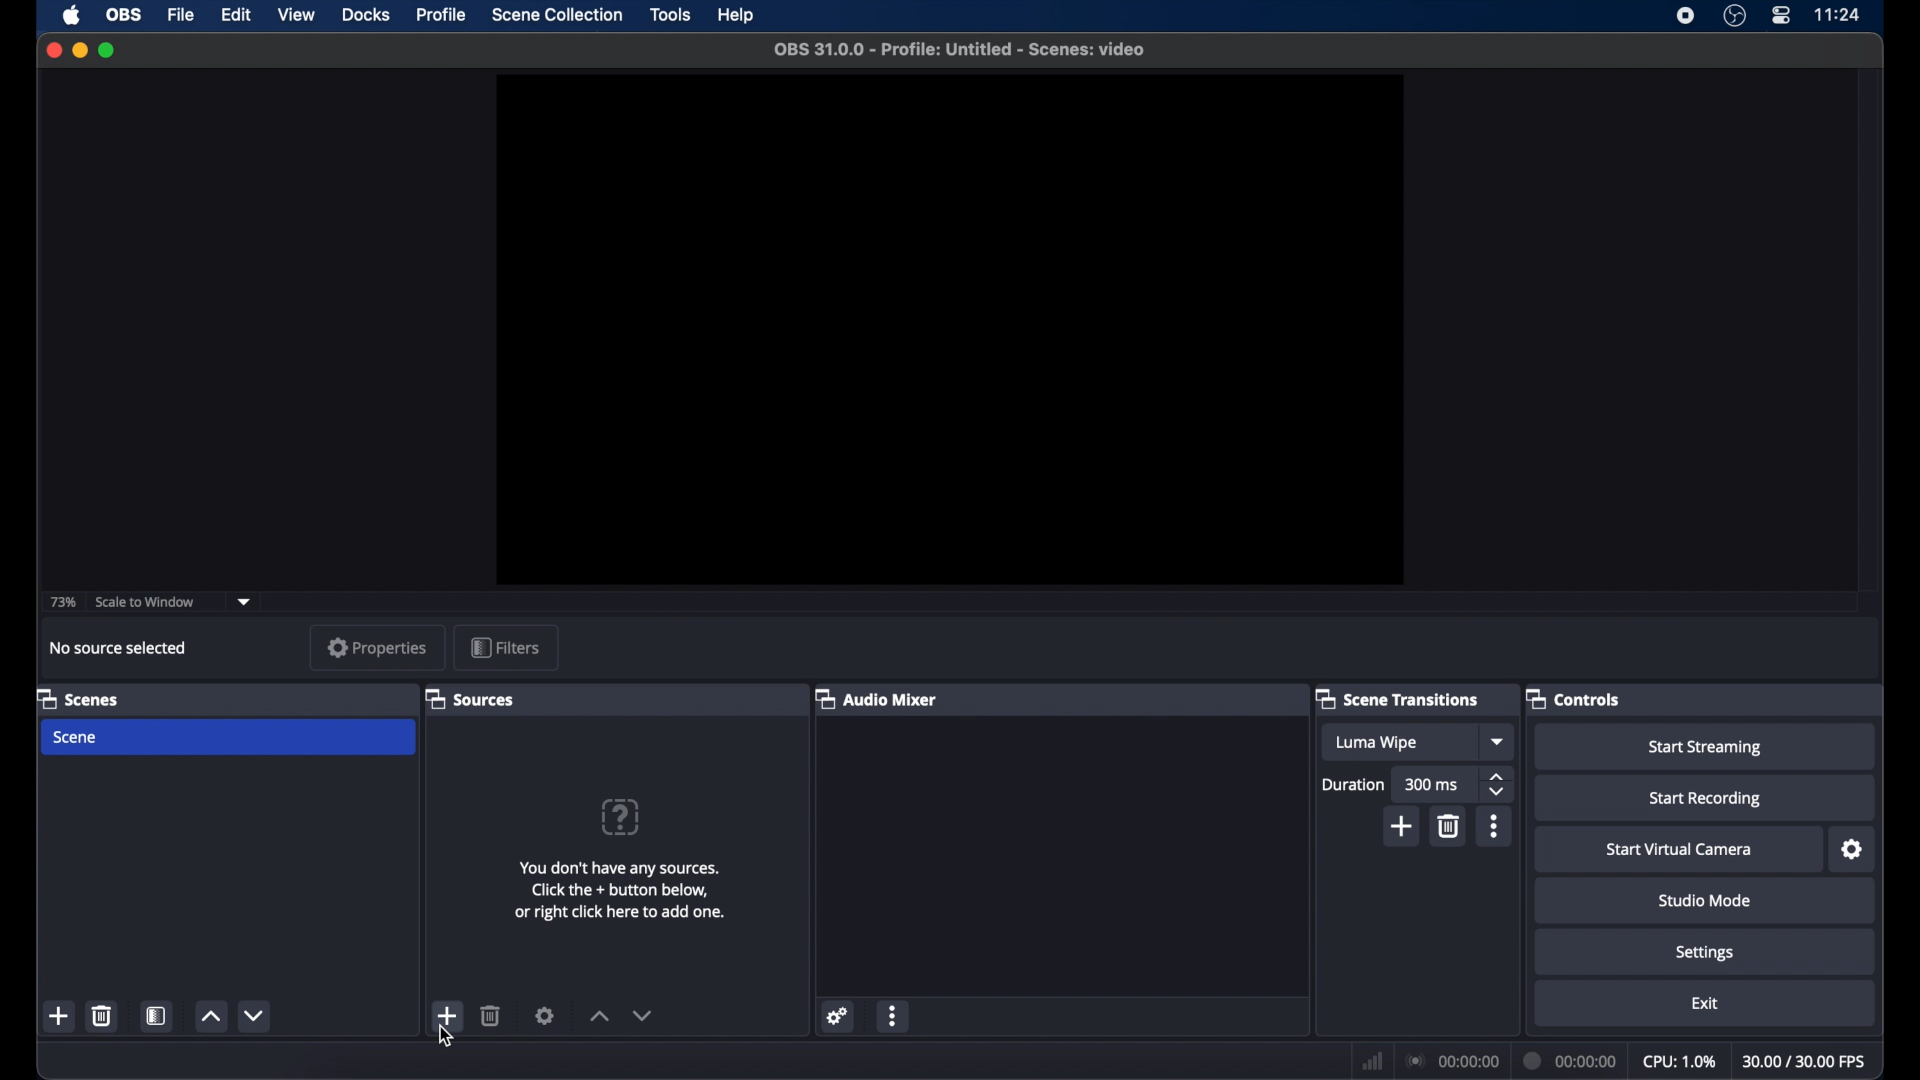 This screenshot has height=1080, width=1920. Describe the element at coordinates (59, 1016) in the screenshot. I see `add` at that location.